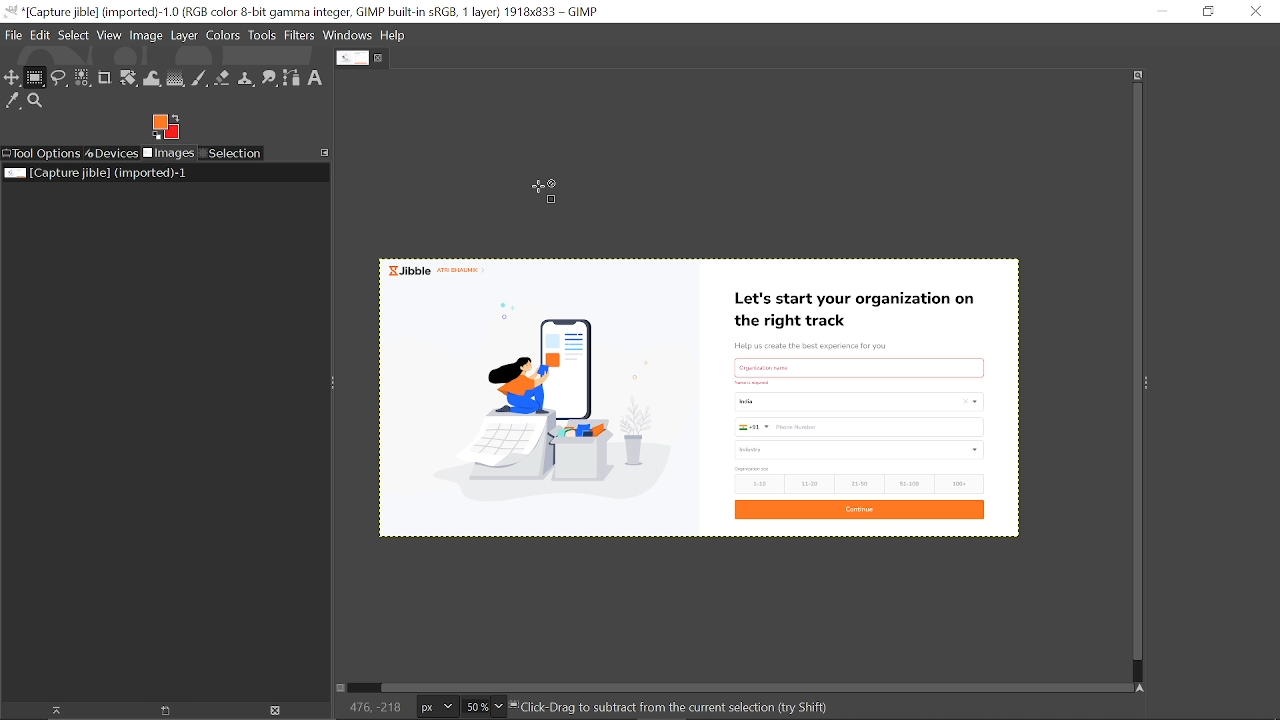 The image size is (1280, 720). Describe the element at coordinates (1202, 12) in the screenshot. I see `Restore down` at that location.